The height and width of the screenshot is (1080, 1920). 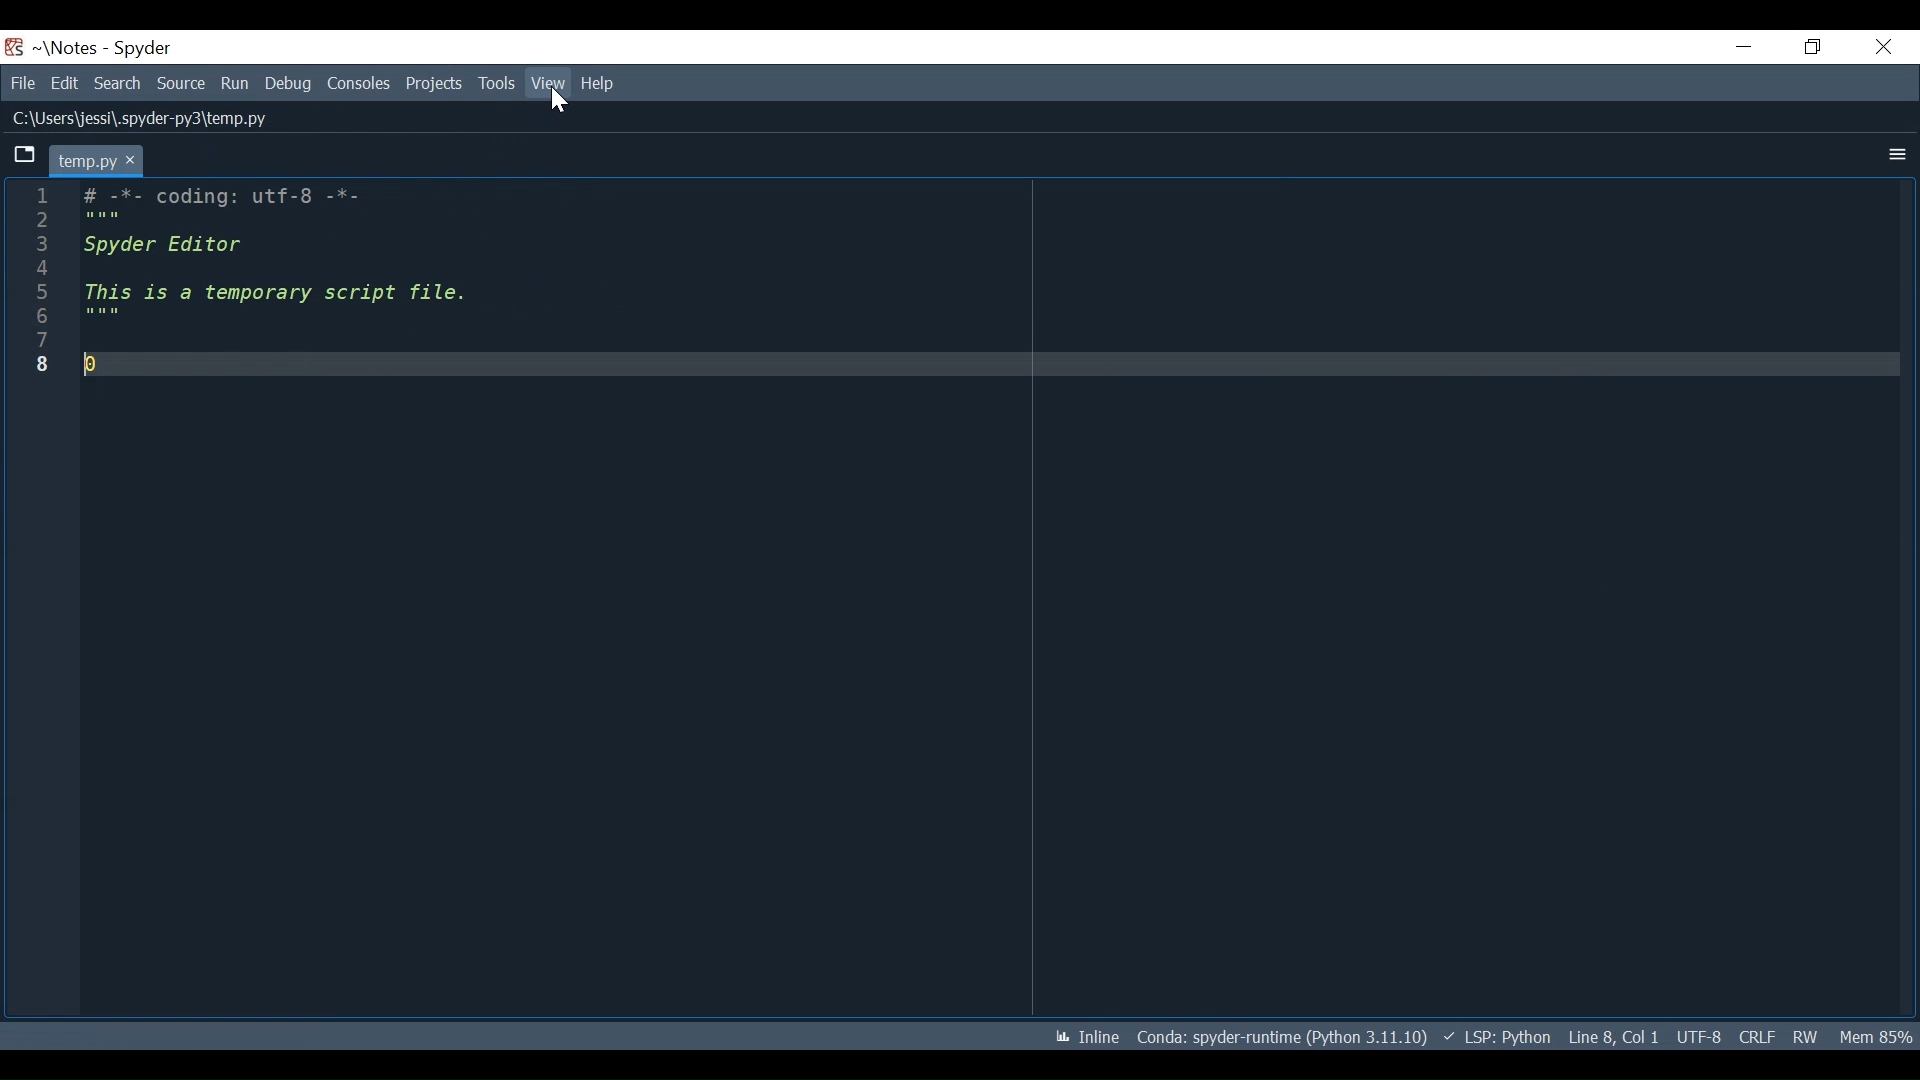 I want to click on Mem 86%, so click(x=1877, y=1038).